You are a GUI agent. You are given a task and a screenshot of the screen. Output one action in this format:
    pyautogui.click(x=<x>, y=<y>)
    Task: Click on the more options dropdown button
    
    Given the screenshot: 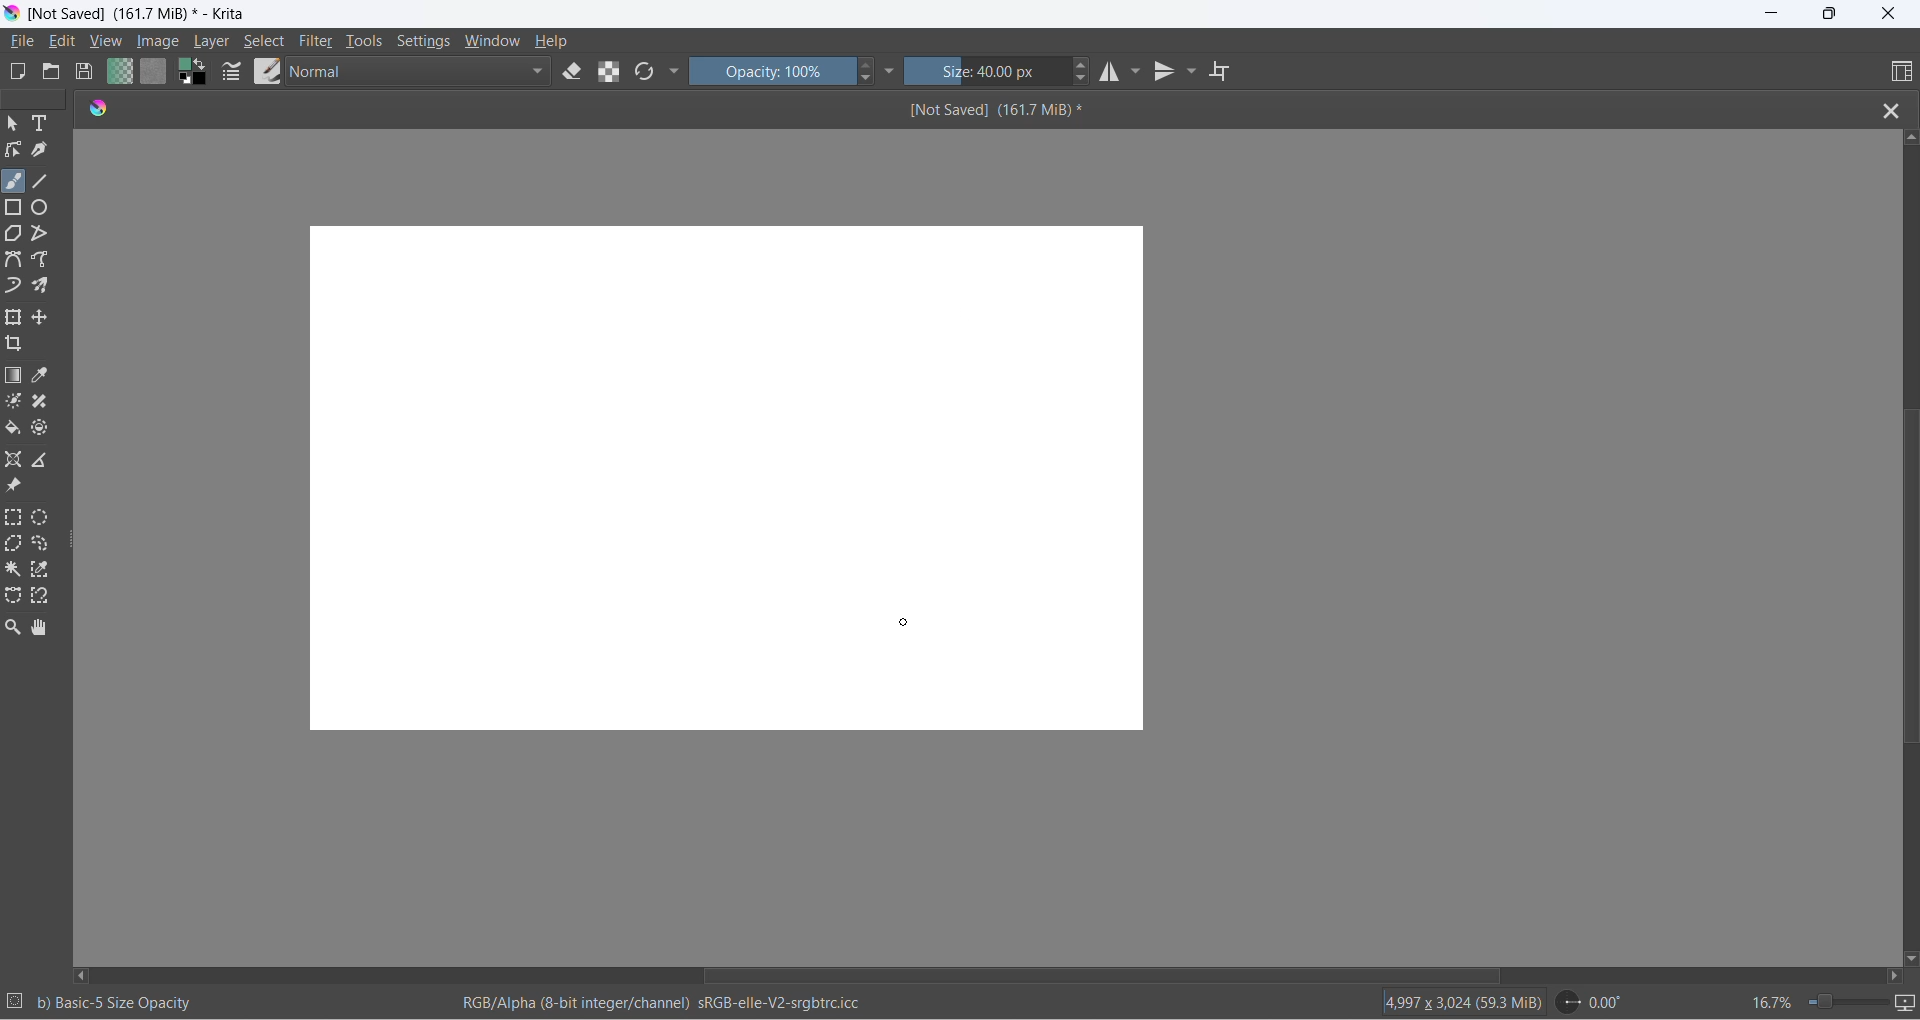 What is the action you would take?
    pyautogui.click(x=674, y=73)
    